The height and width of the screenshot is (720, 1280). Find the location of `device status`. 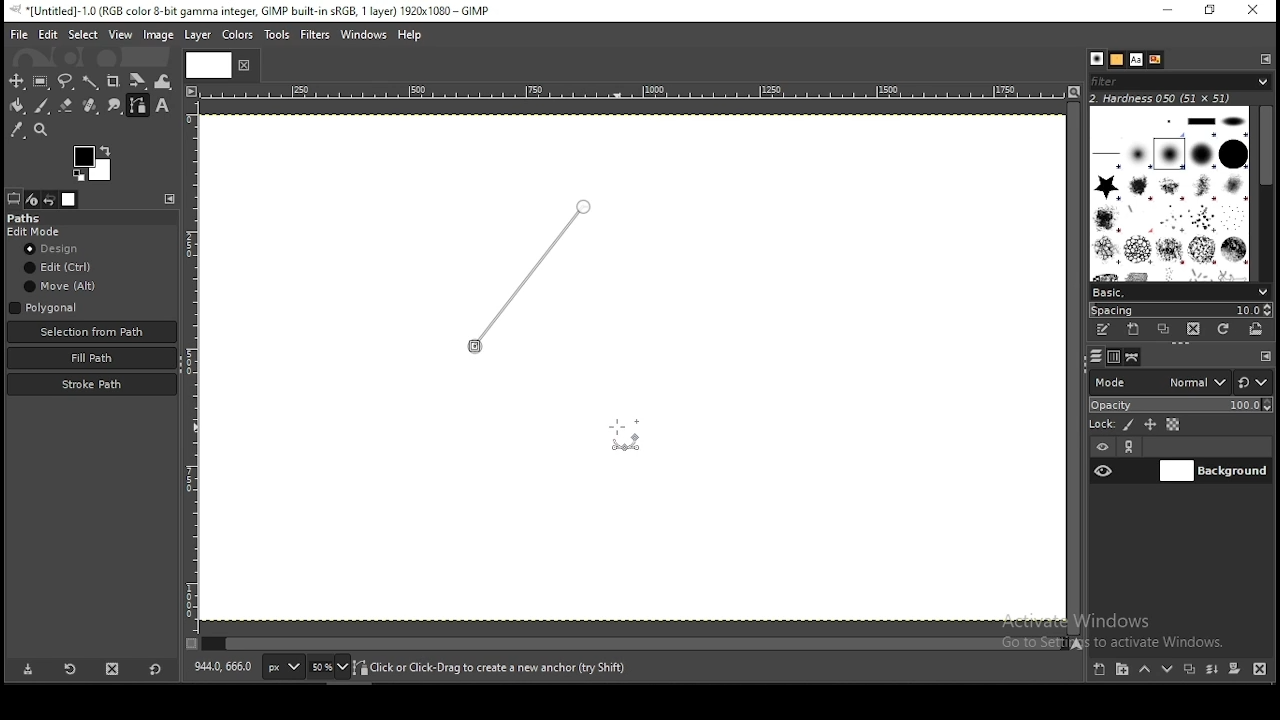

device status is located at coordinates (32, 199).